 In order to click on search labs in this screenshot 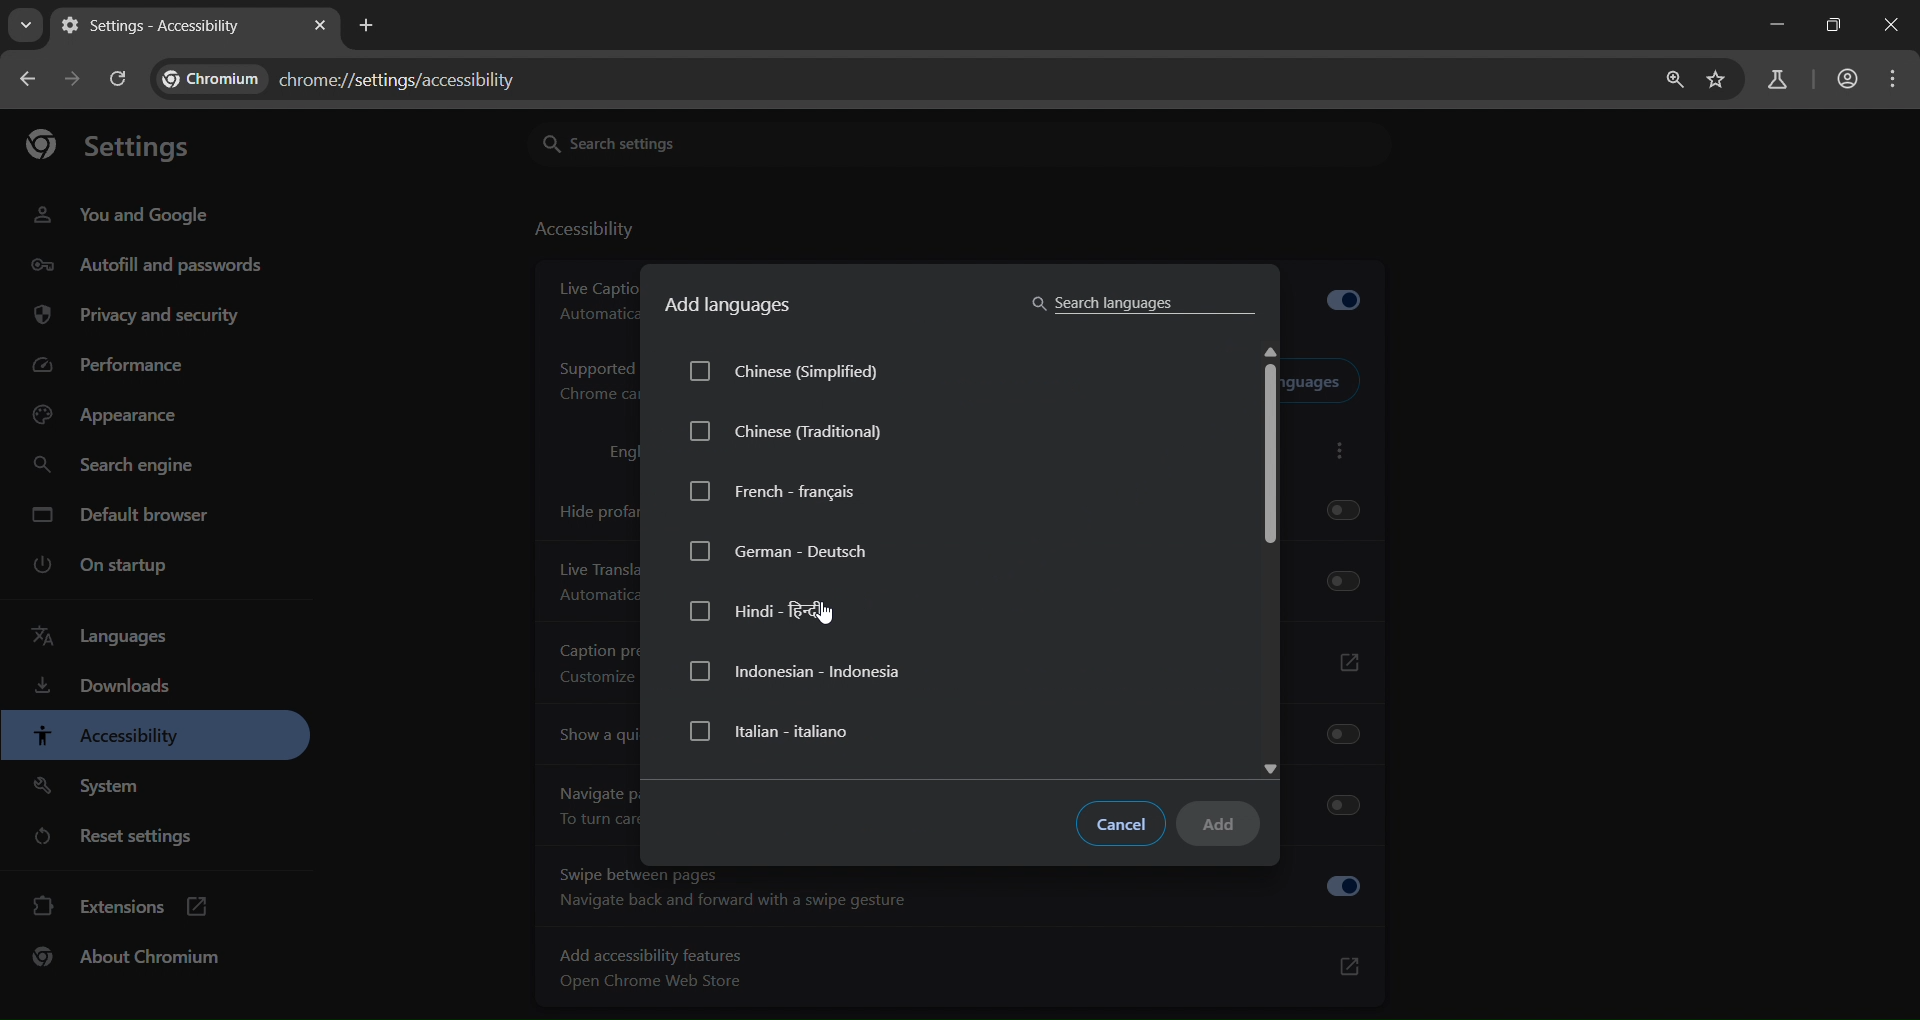, I will do `click(1777, 82)`.